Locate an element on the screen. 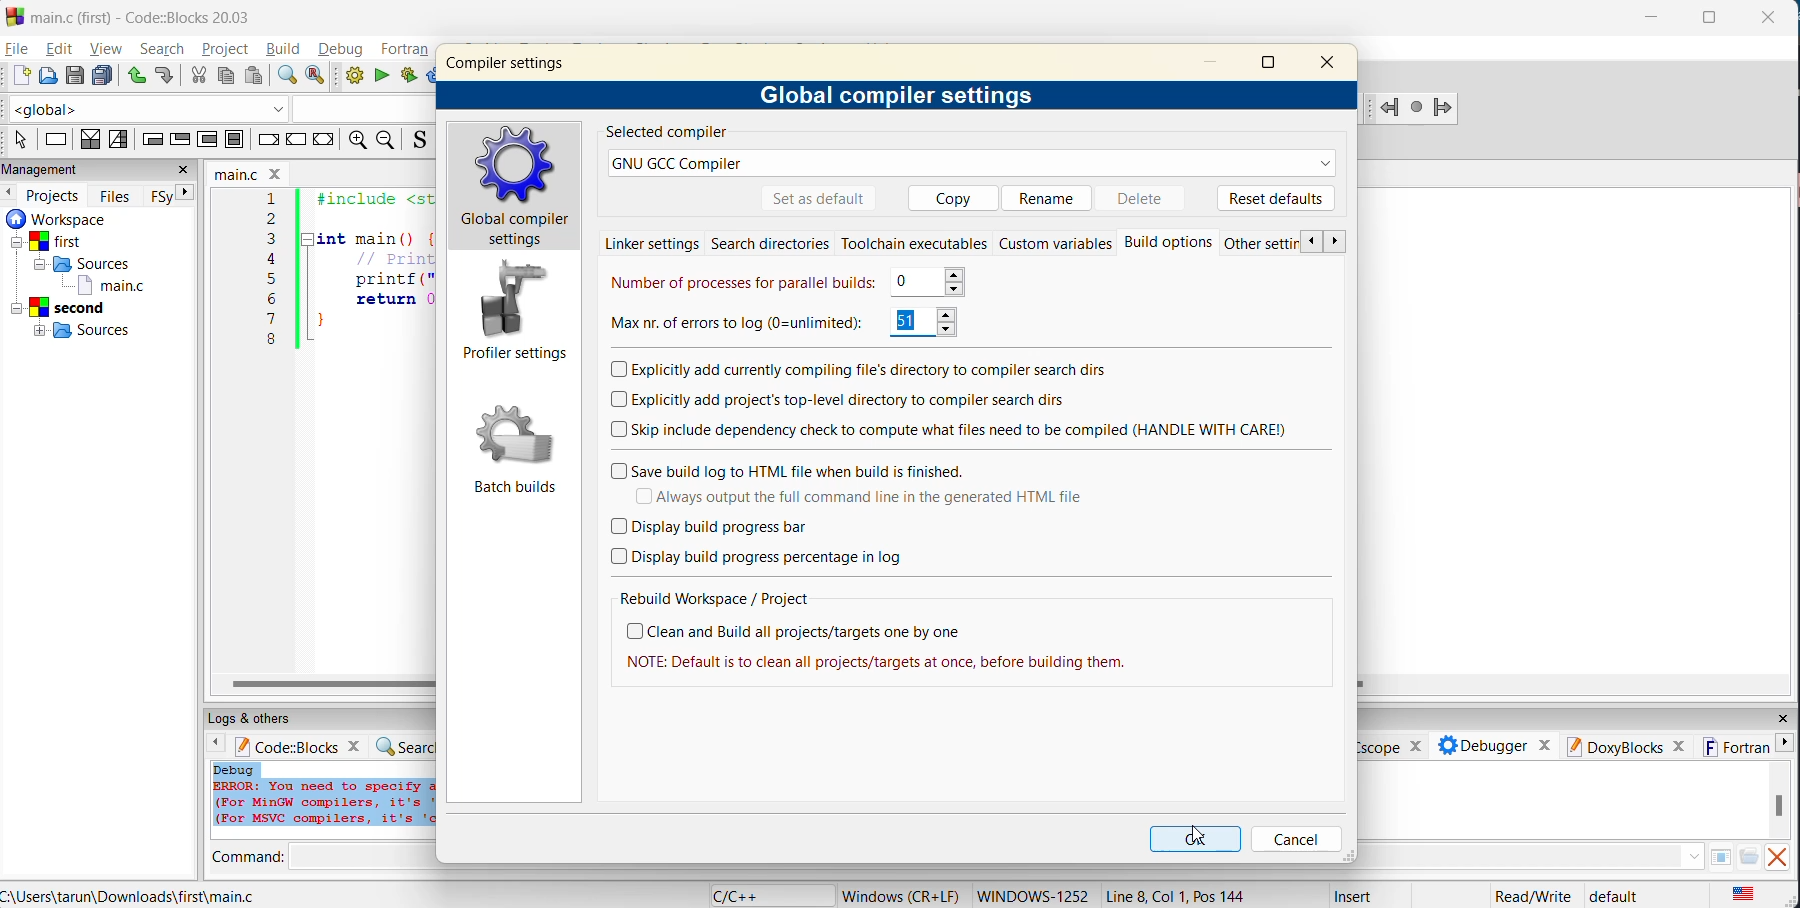  Read/Write is located at coordinates (1531, 895).